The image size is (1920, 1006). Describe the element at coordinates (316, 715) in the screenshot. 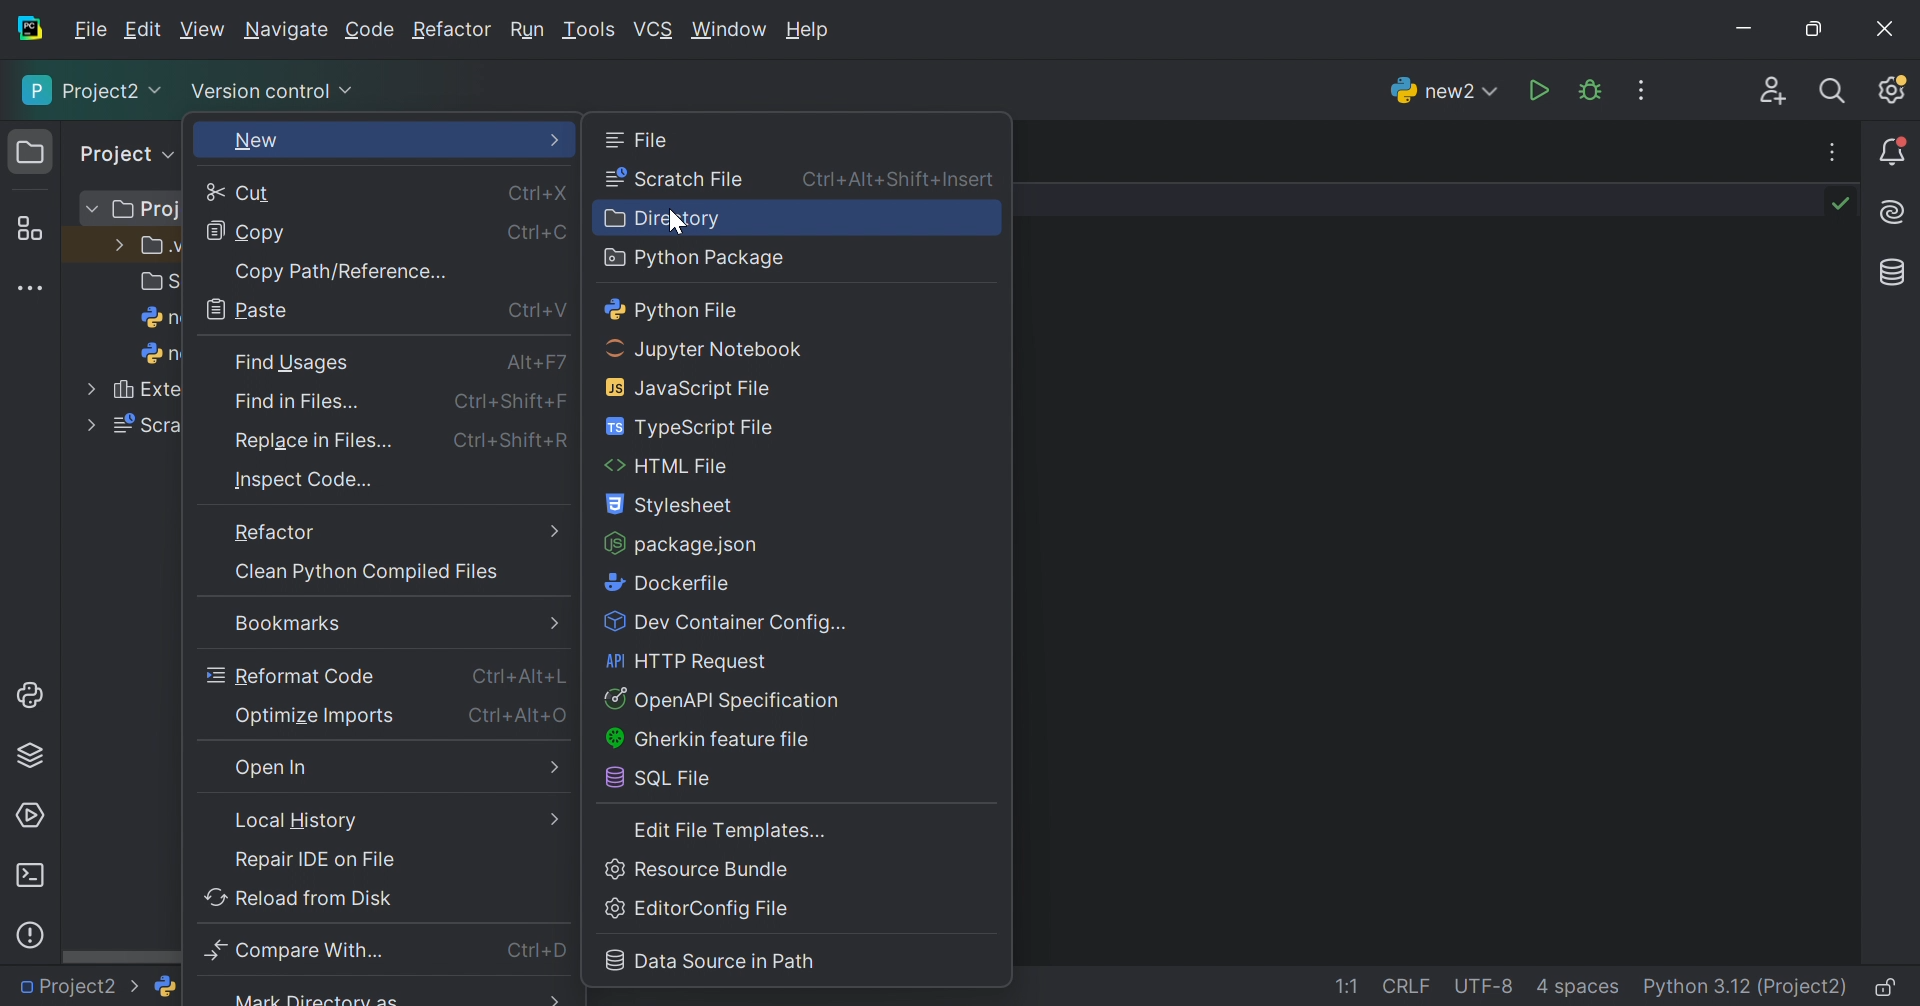

I see `Optimize imports` at that location.